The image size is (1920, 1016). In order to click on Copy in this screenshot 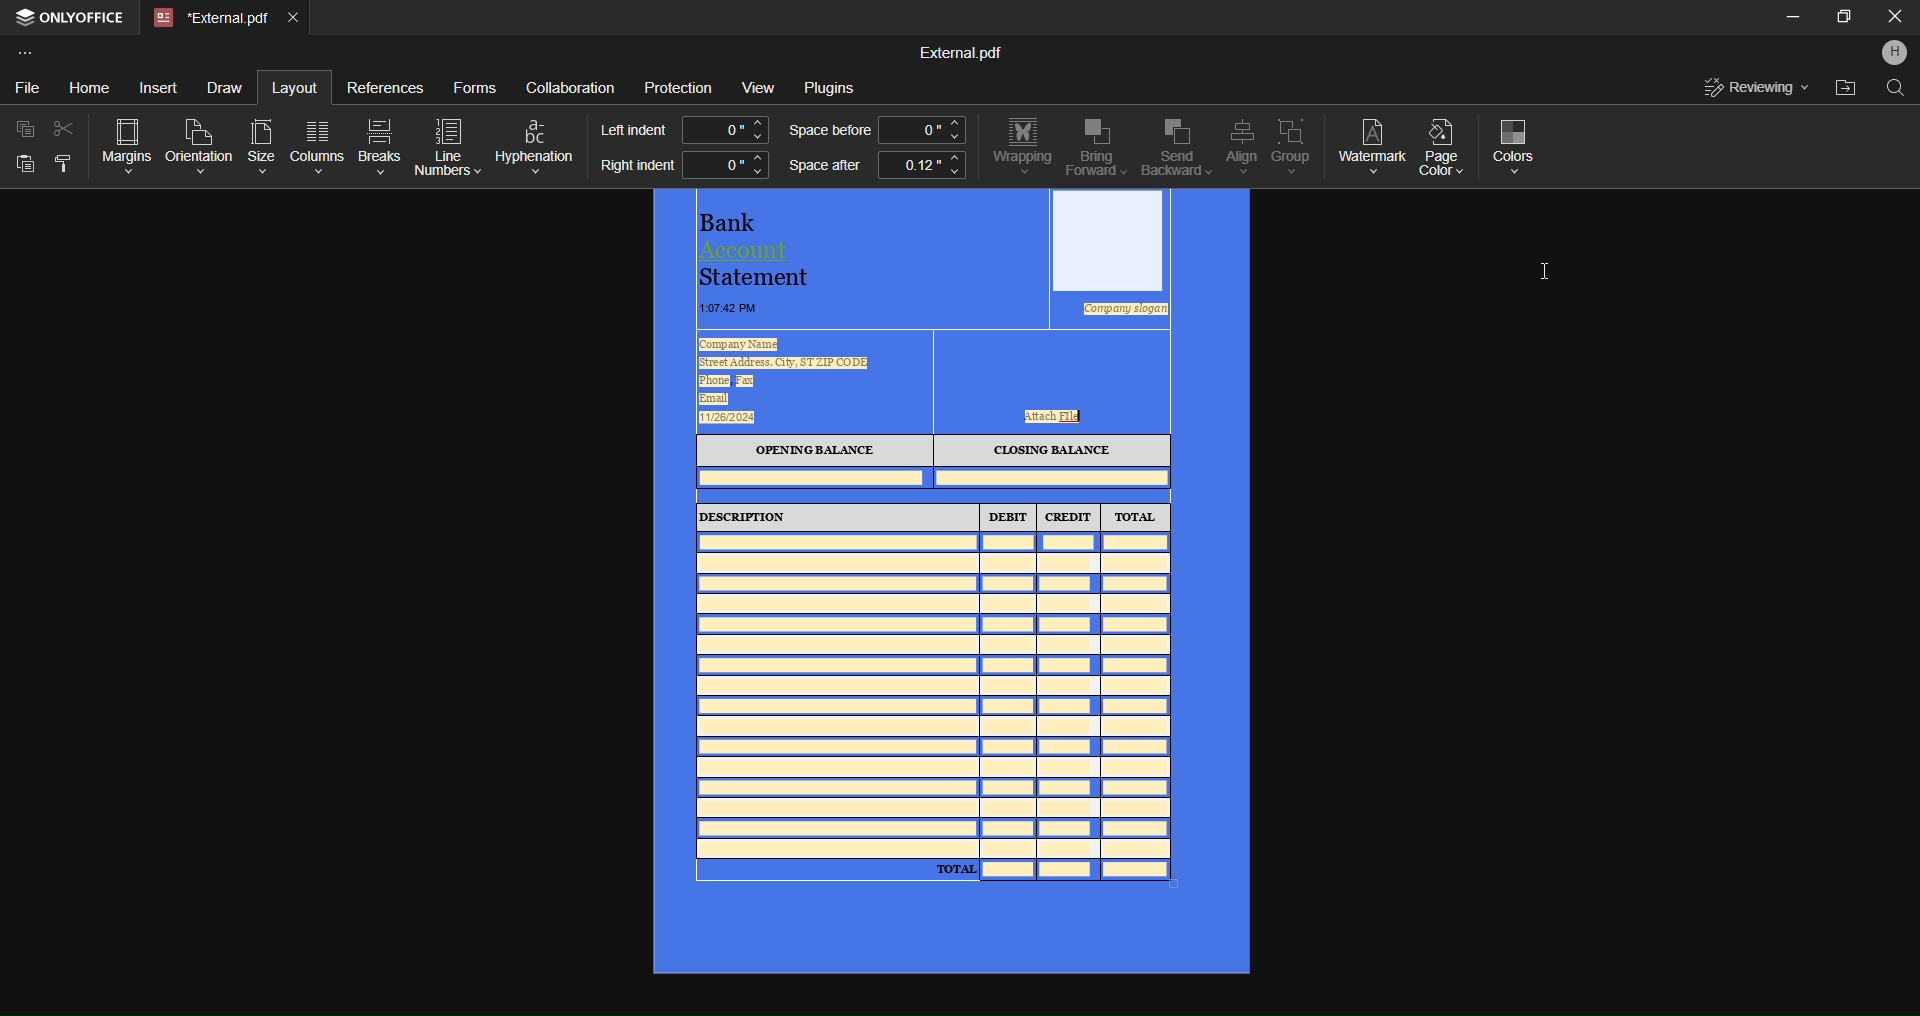, I will do `click(22, 130)`.